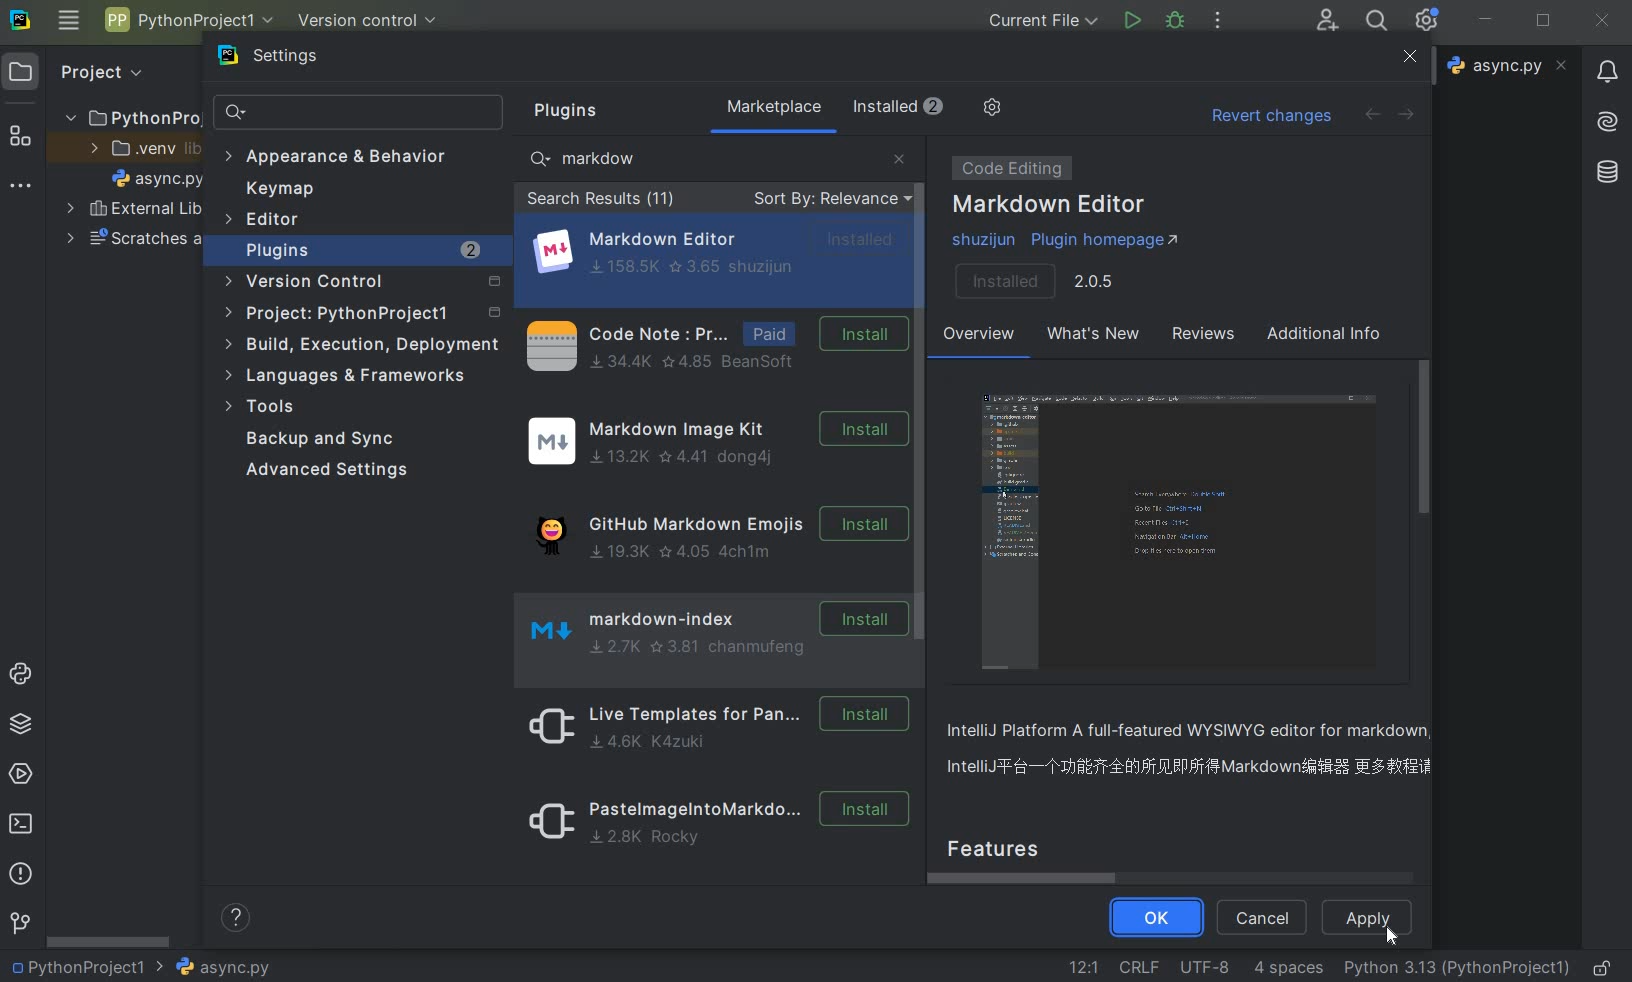  I want to click on indent, so click(1290, 970).